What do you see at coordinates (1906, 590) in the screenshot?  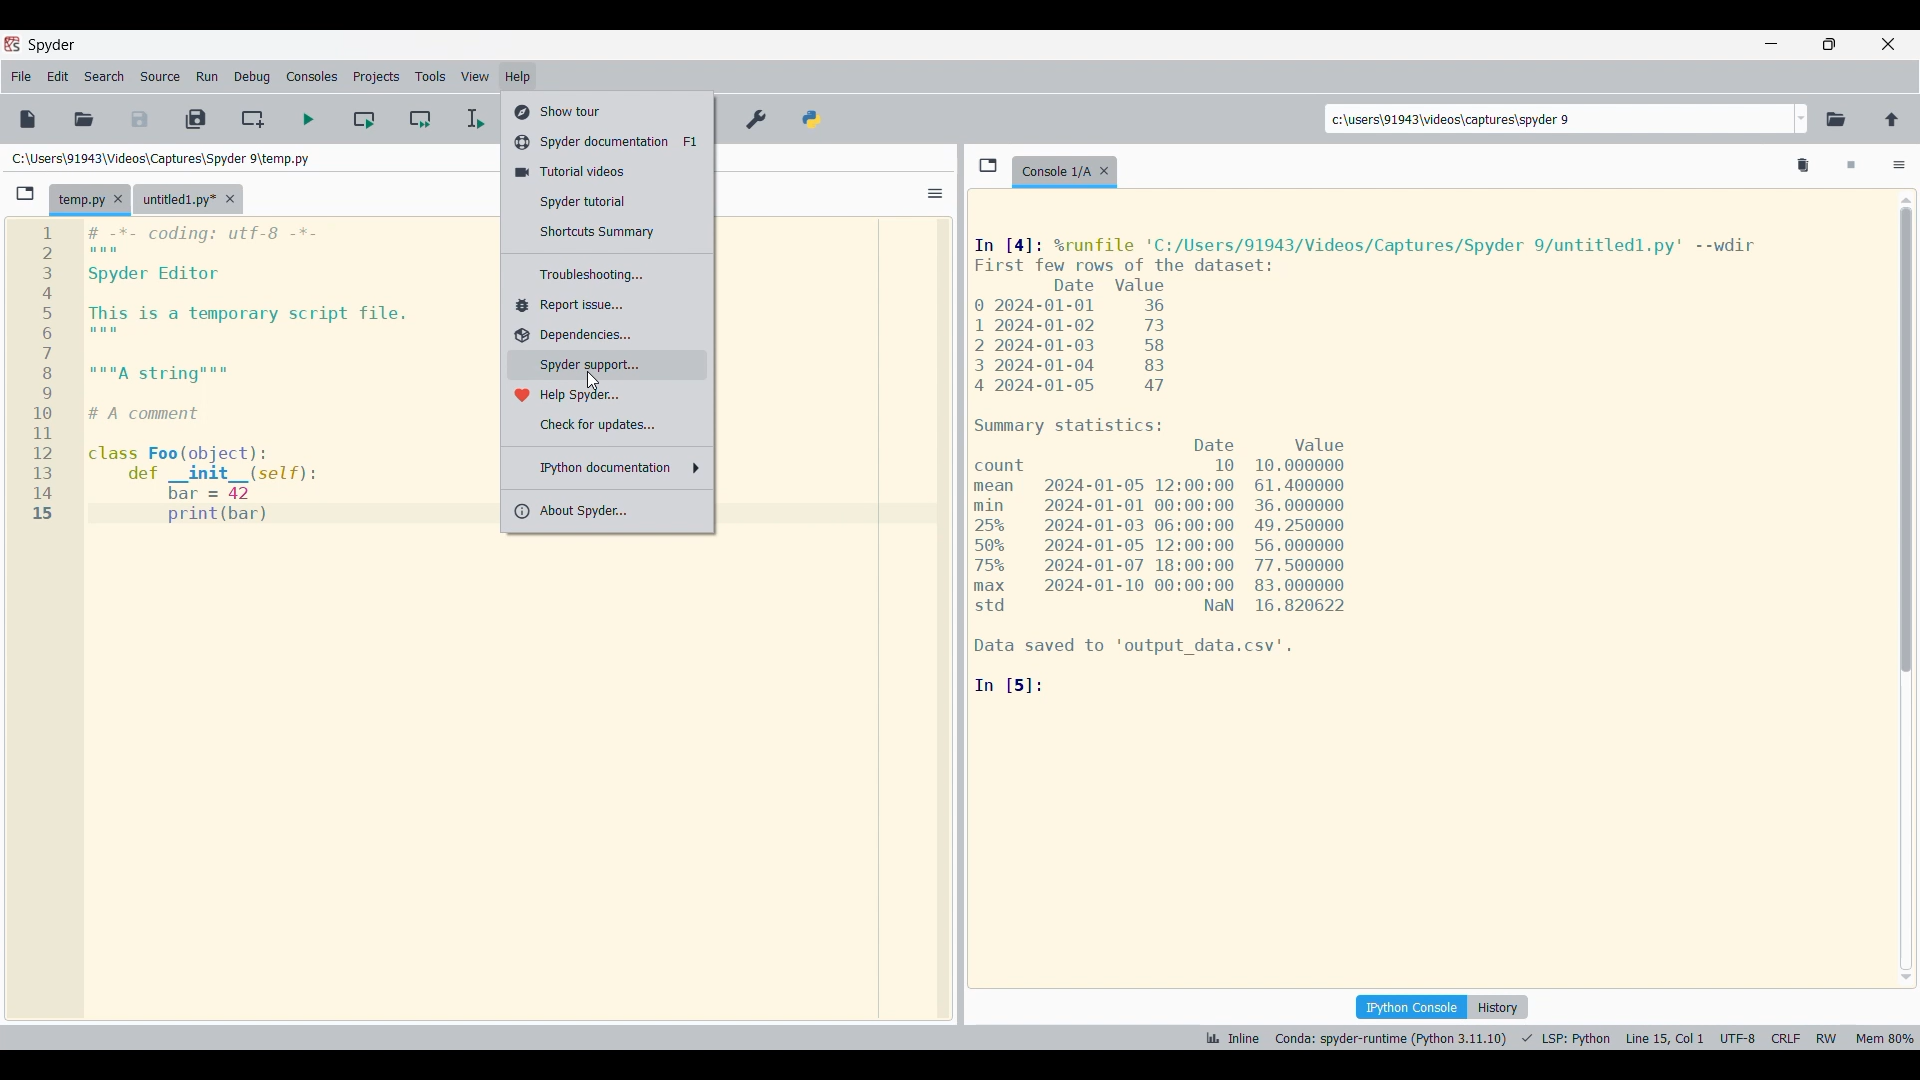 I see `scrollbar` at bounding box center [1906, 590].